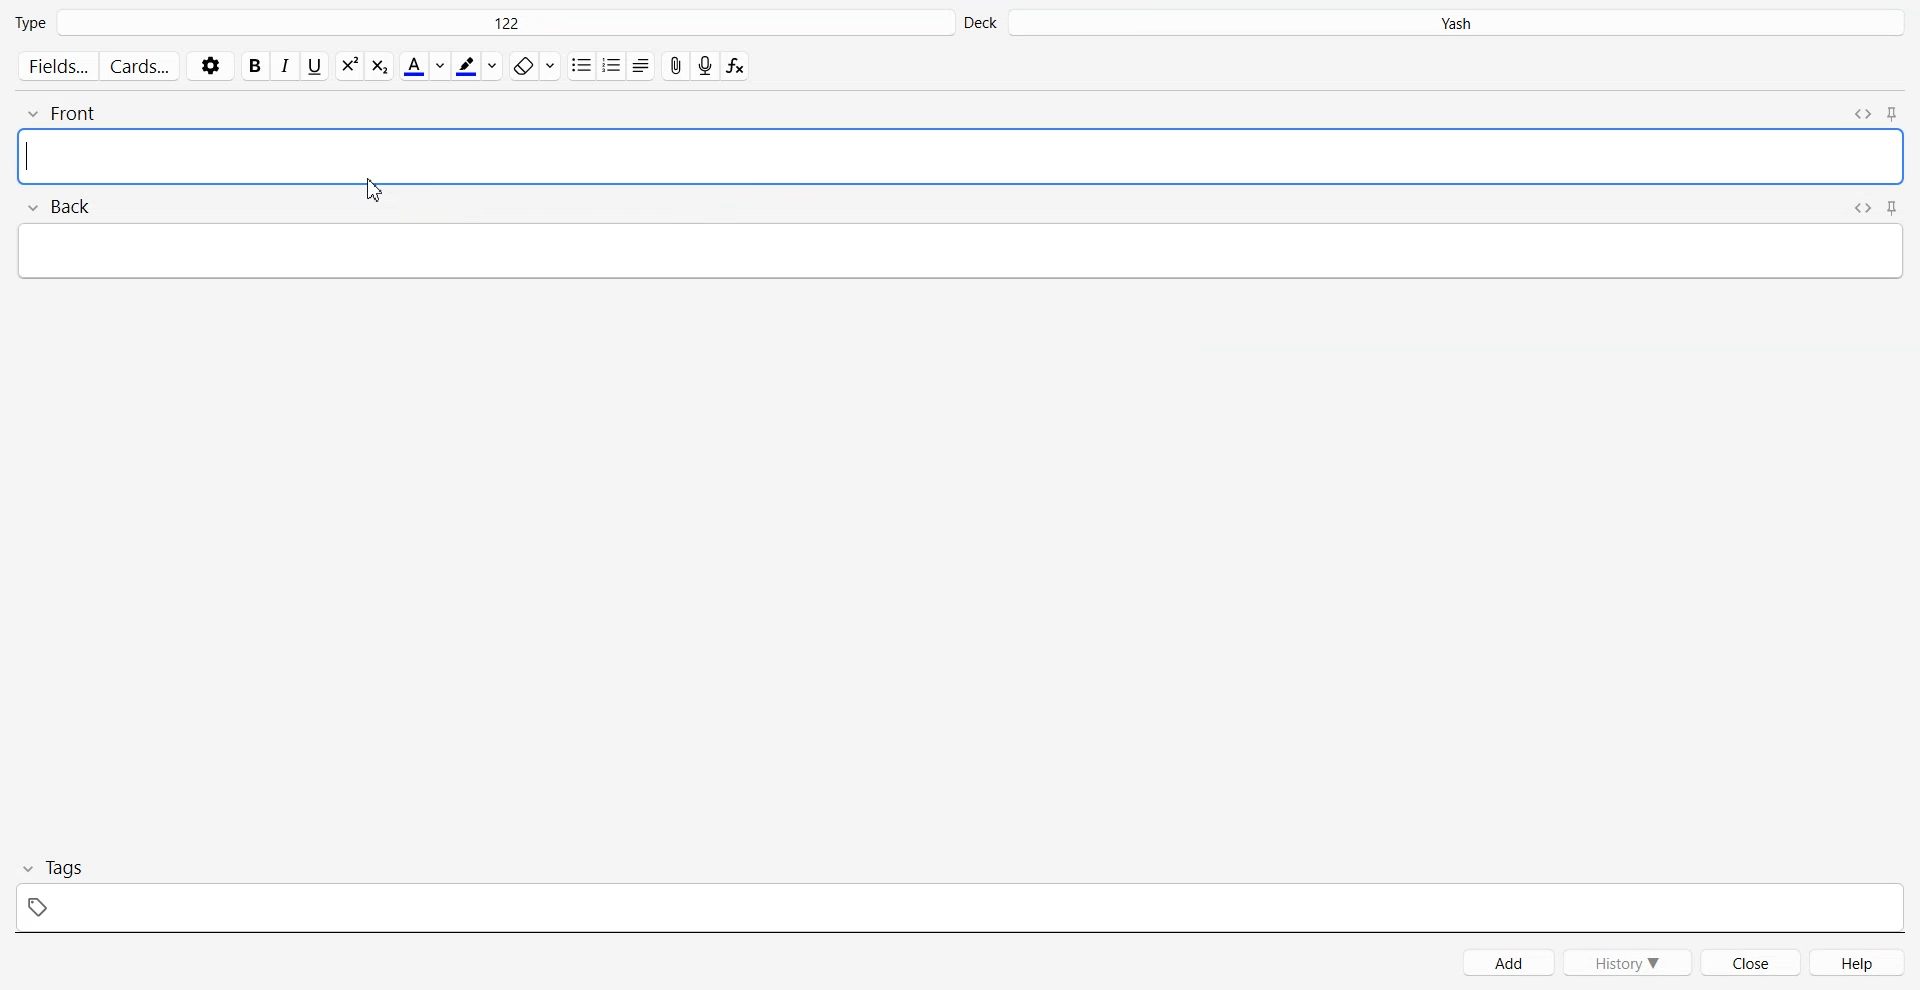 This screenshot has width=1920, height=990. Describe the element at coordinates (1752, 962) in the screenshot. I see `Close` at that location.